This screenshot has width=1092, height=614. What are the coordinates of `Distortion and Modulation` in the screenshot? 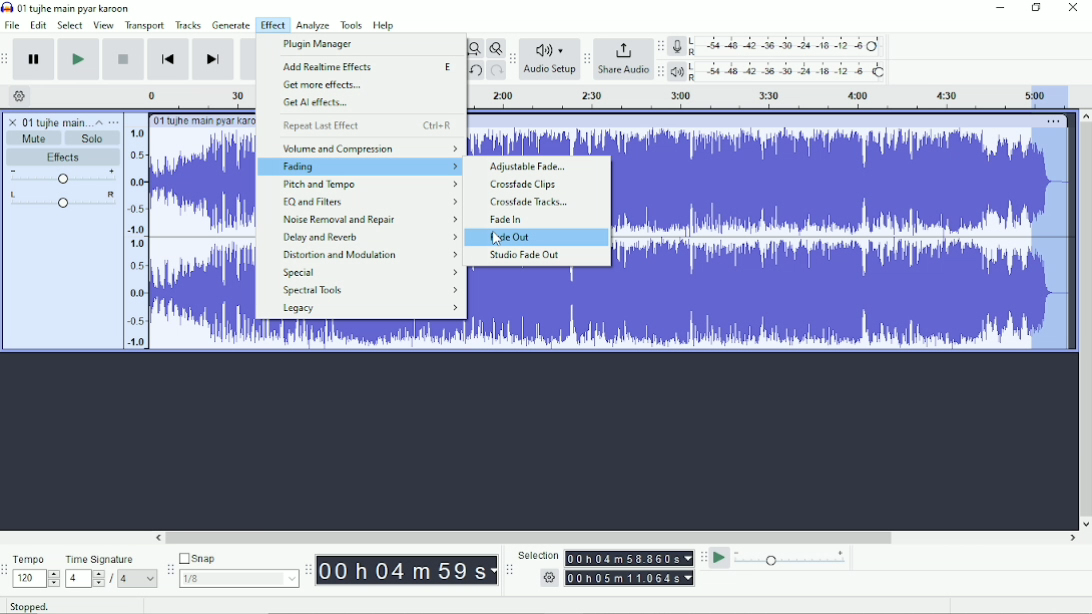 It's located at (369, 255).